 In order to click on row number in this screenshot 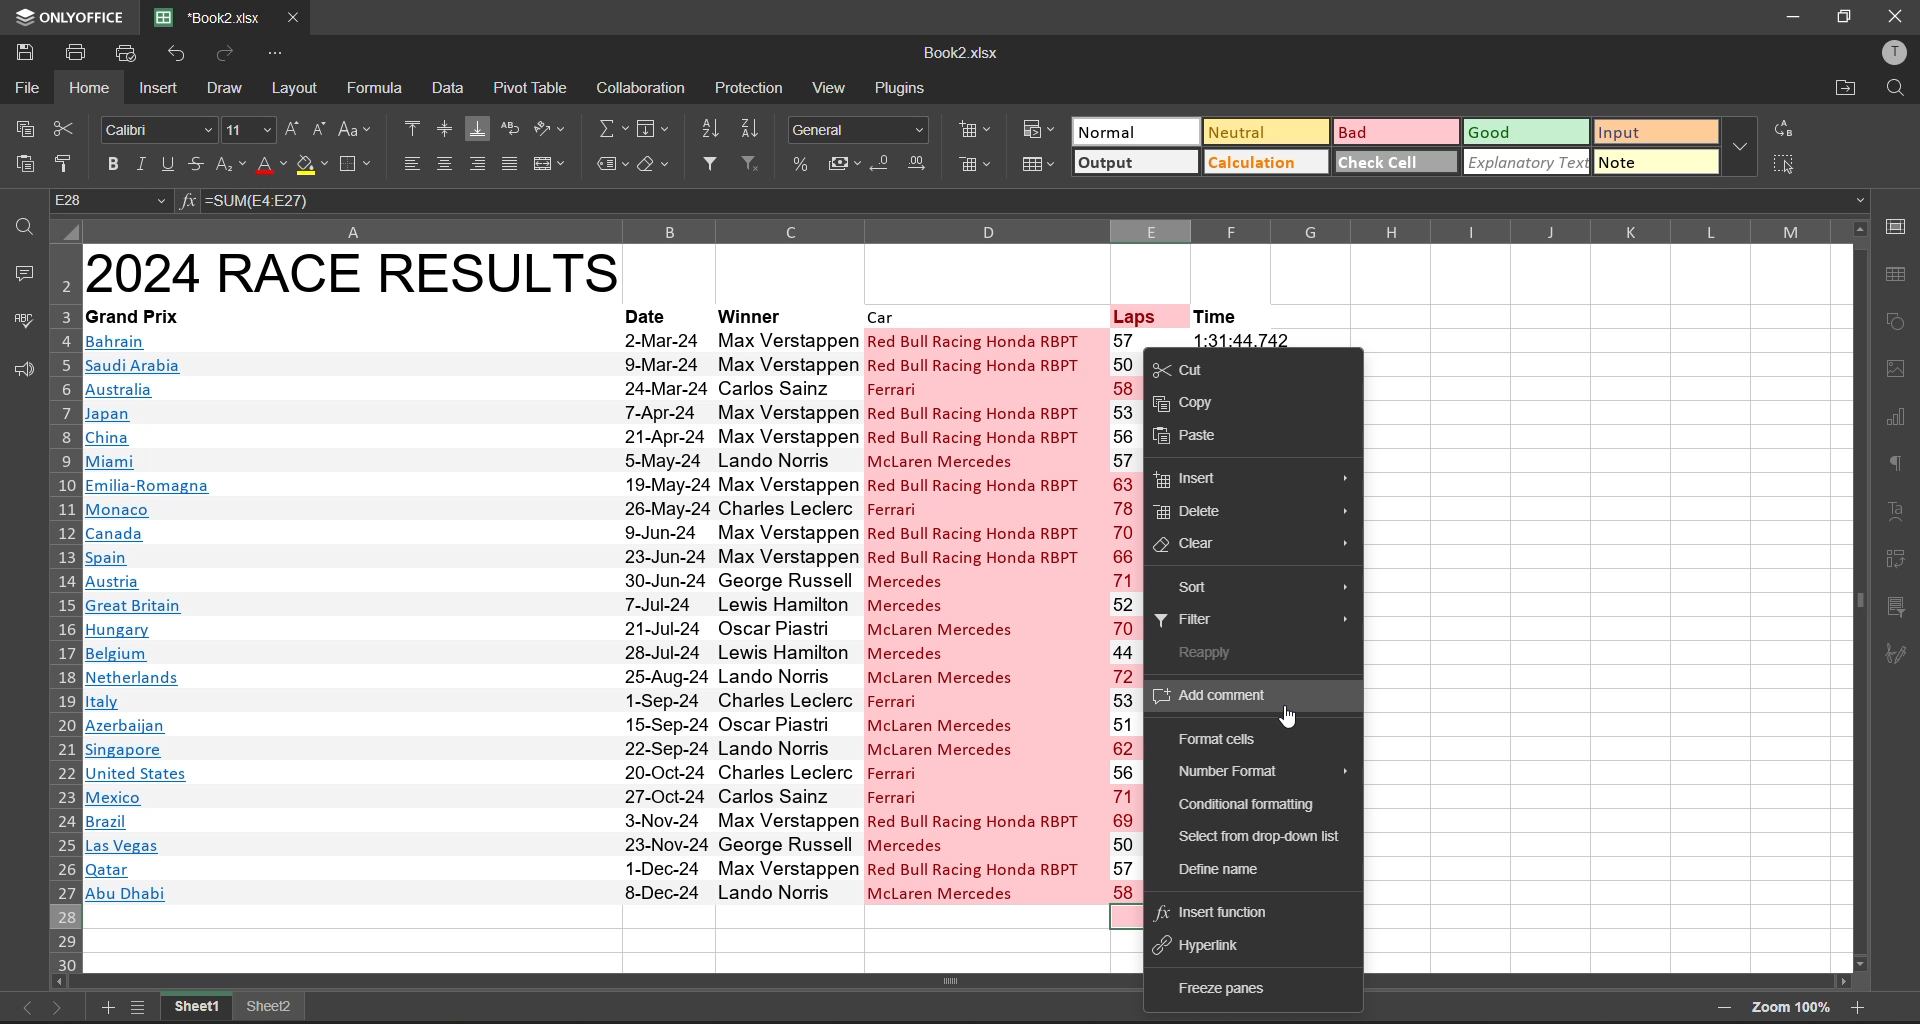, I will do `click(62, 606)`.